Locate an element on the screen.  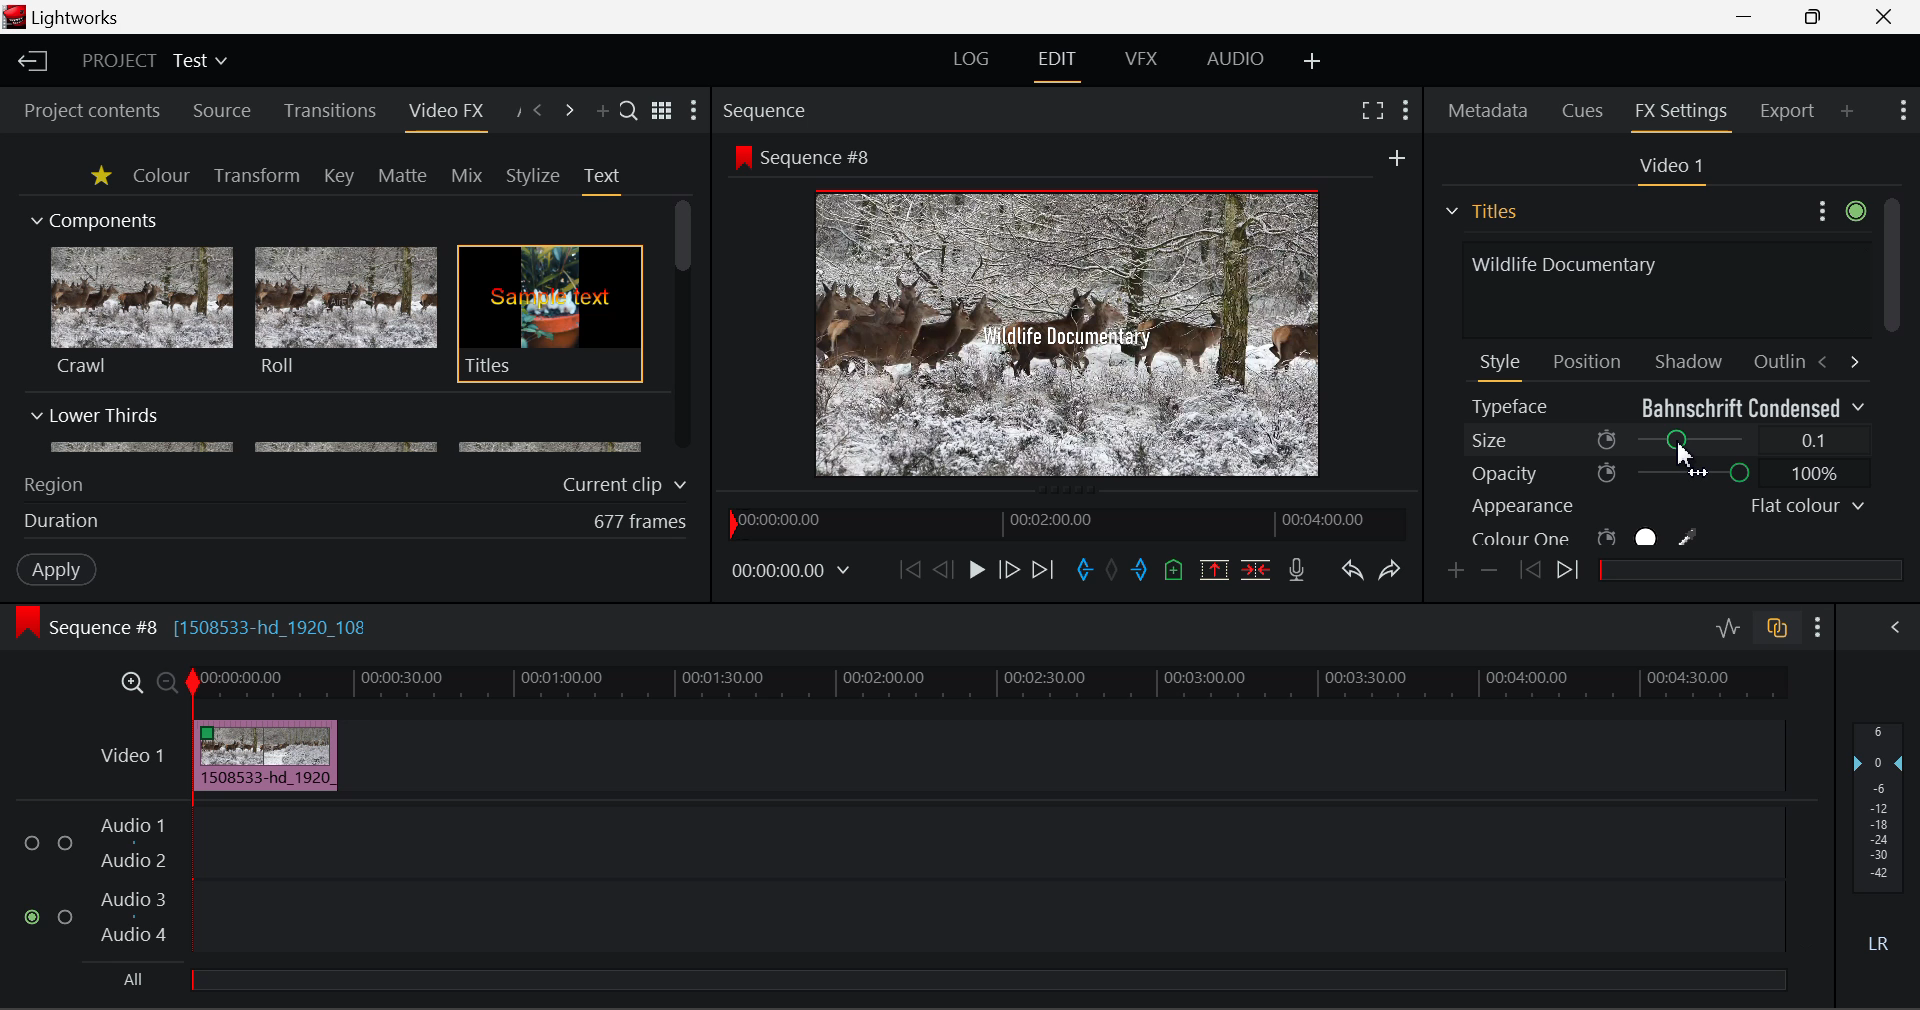
Colour is located at coordinates (161, 174).